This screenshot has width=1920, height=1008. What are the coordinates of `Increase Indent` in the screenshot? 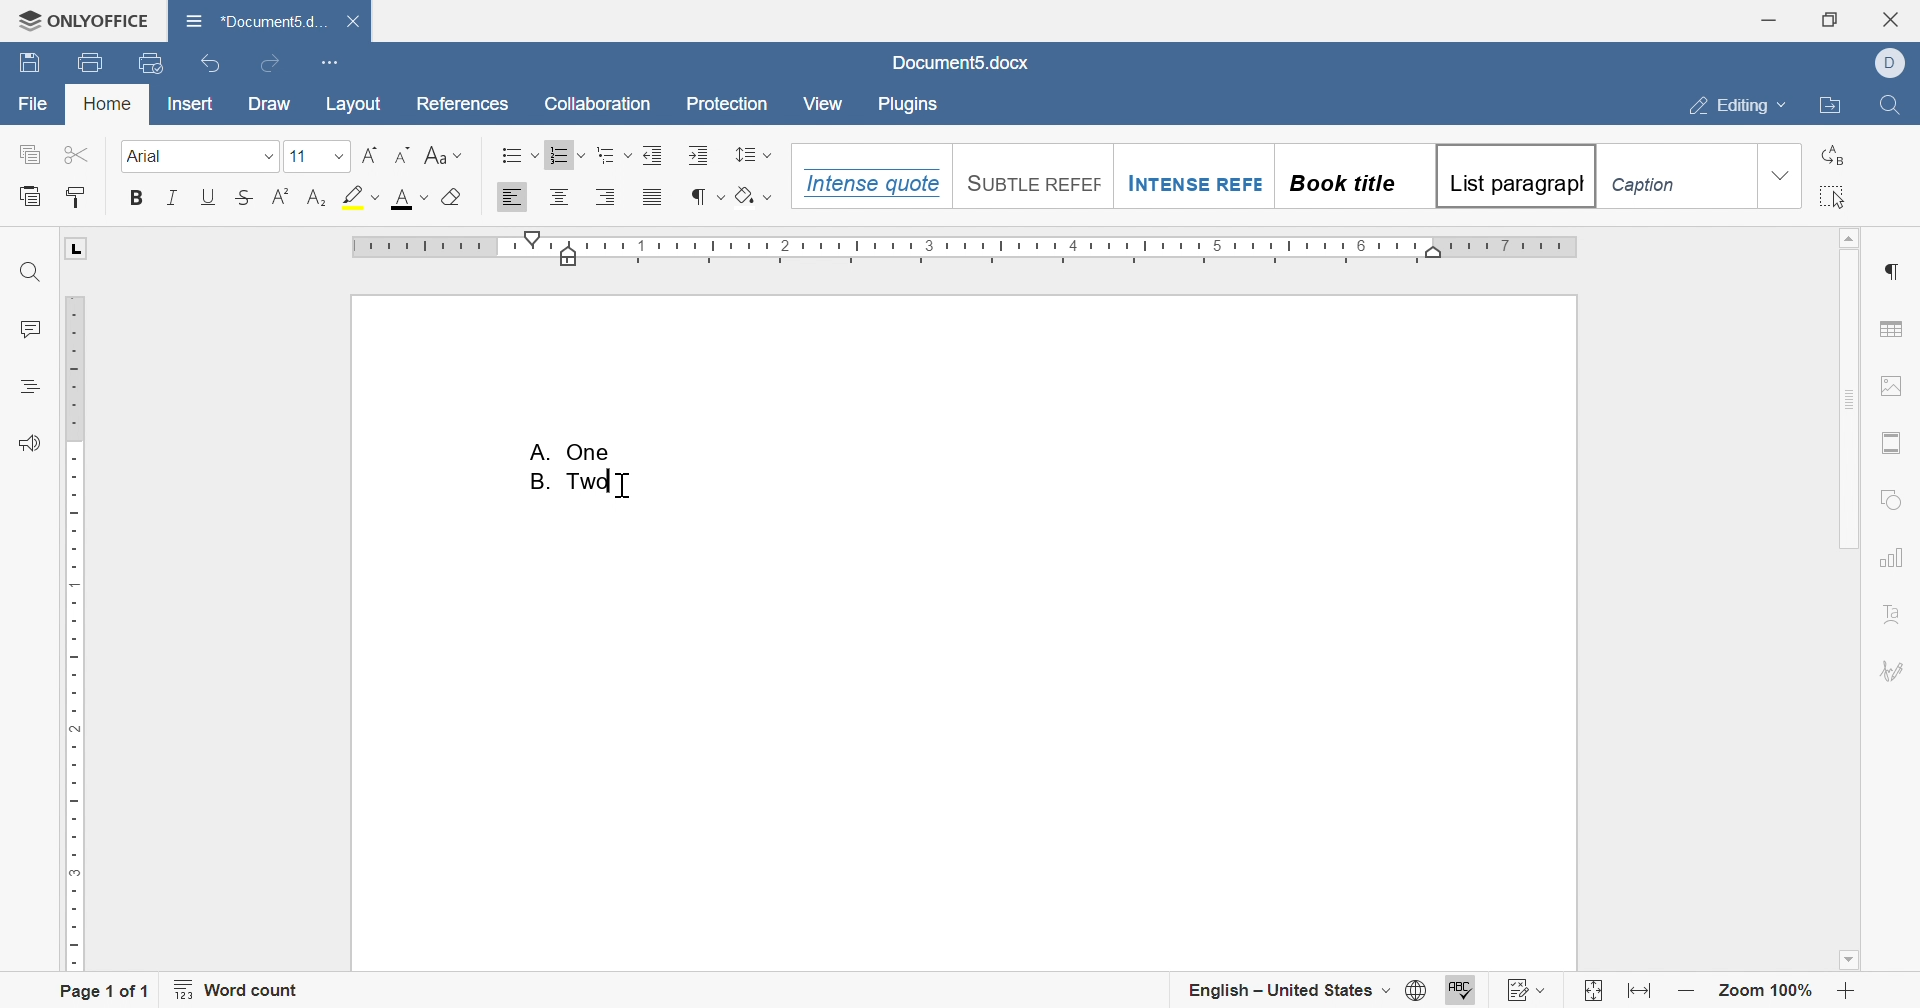 It's located at (652, 154).